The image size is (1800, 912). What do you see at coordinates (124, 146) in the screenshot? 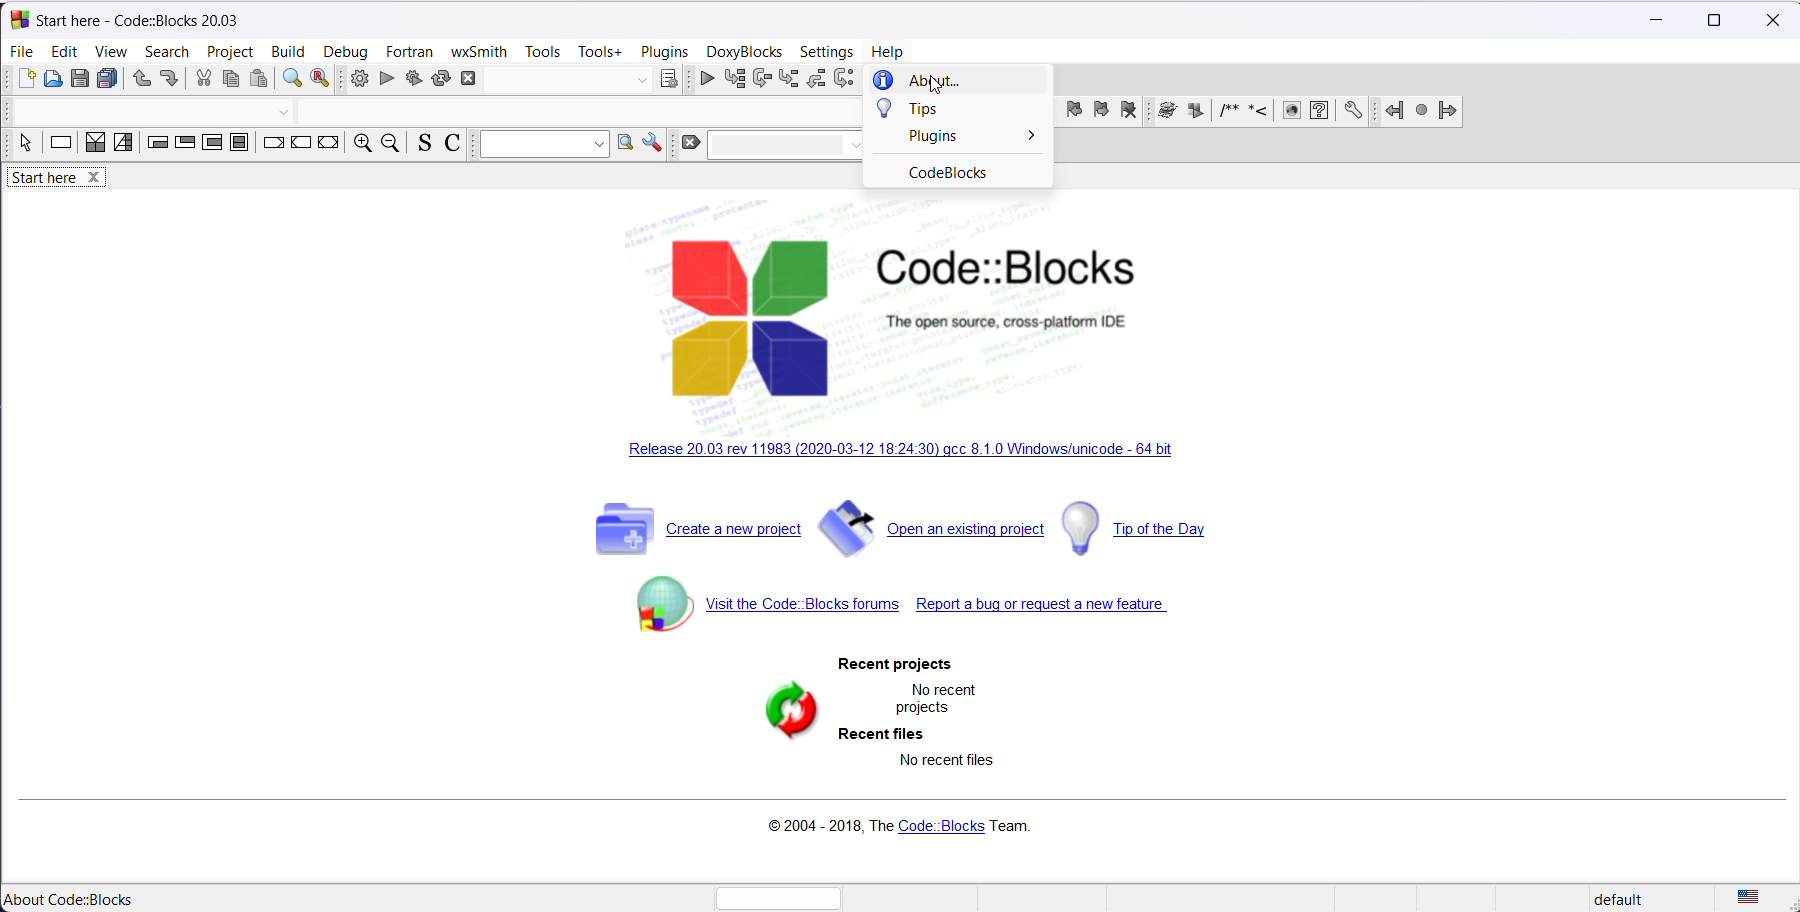
I see `selection` at bounding box center [124, 146].